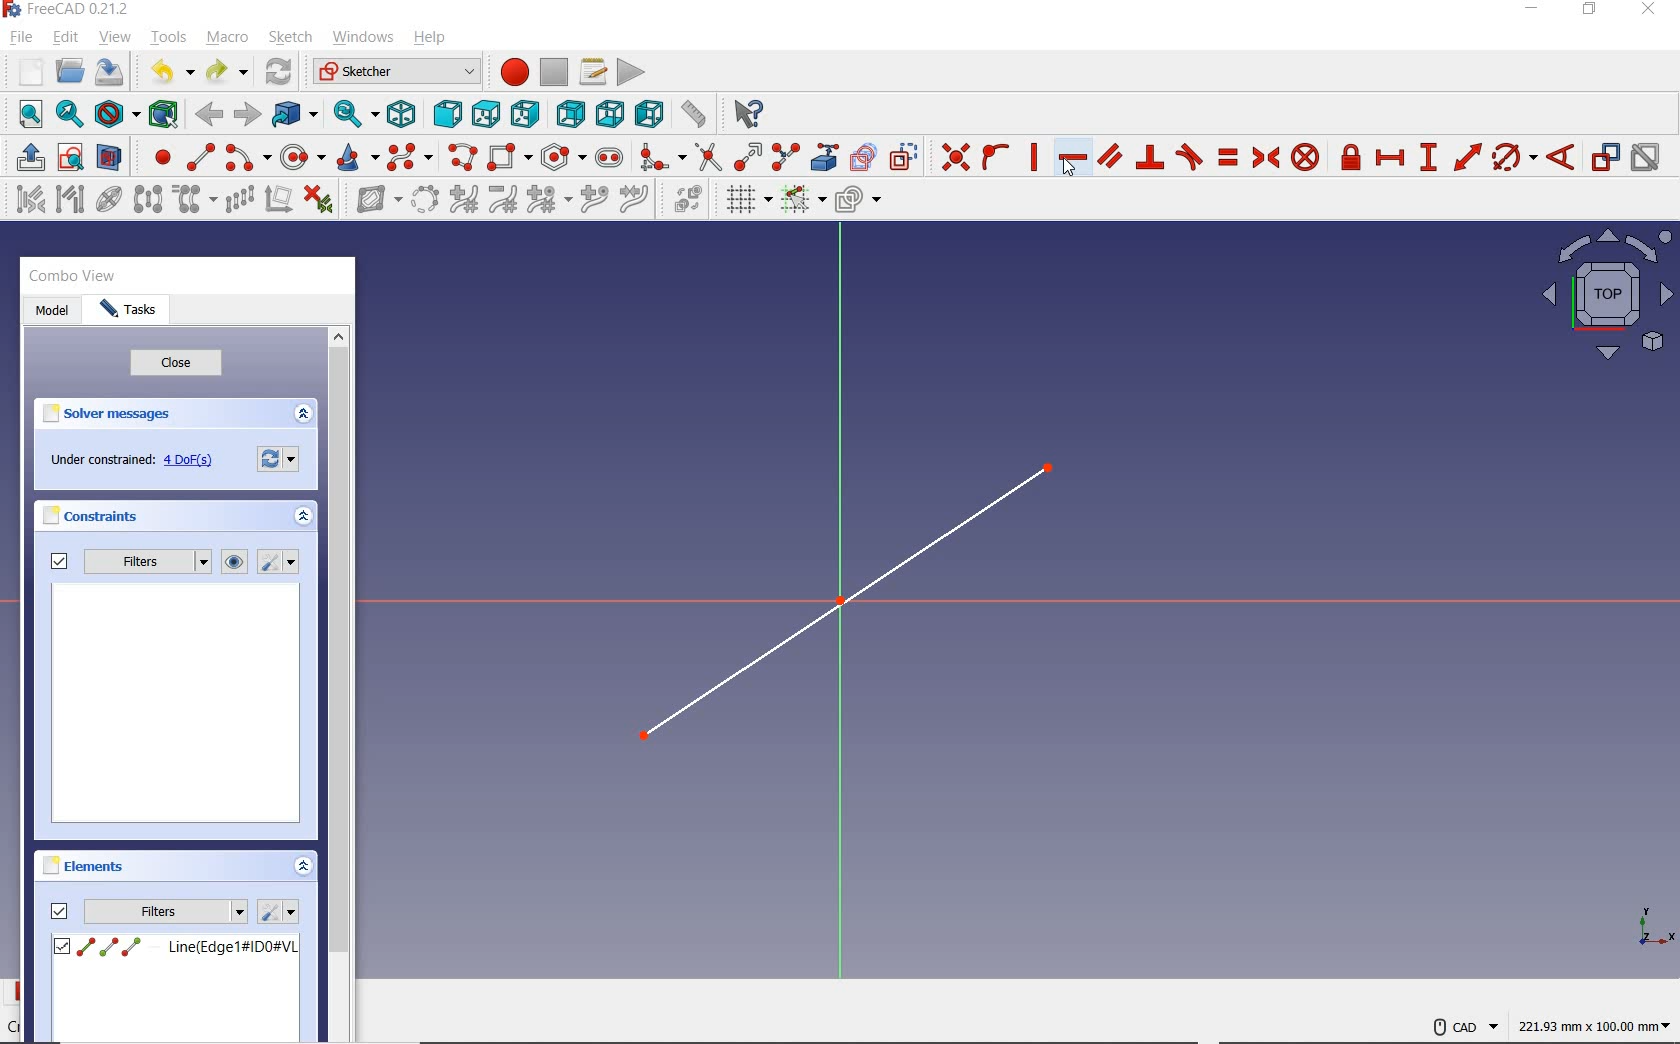 Image resolution: width=1680 pixels, height=1044 pixels. What do you see at coordinates (339, 642) in the screenshot?
I see `scrollbar` at bounding box center [339, 642].